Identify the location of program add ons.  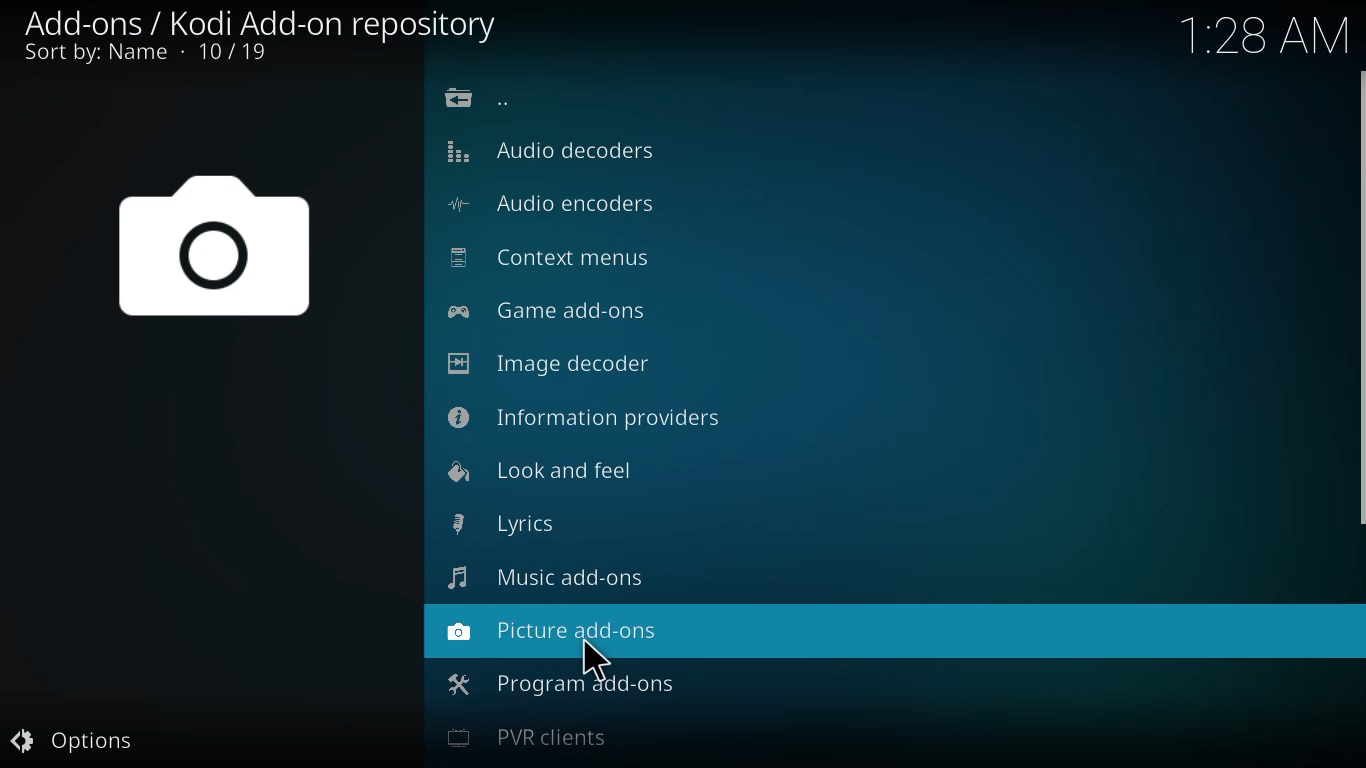
(560, 682).